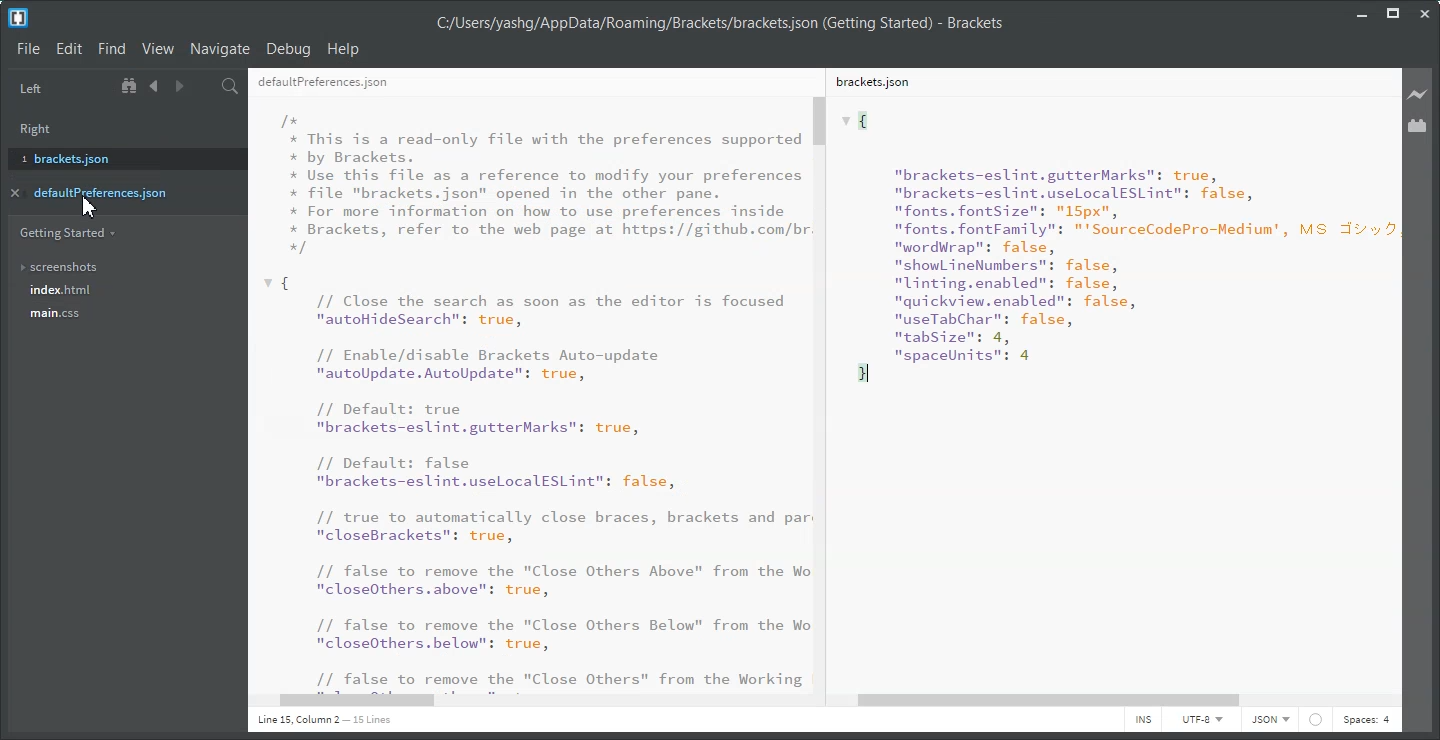  Describe the element at coordinates (67, 232) in the screenshot. I see `Getting Started` at that location.